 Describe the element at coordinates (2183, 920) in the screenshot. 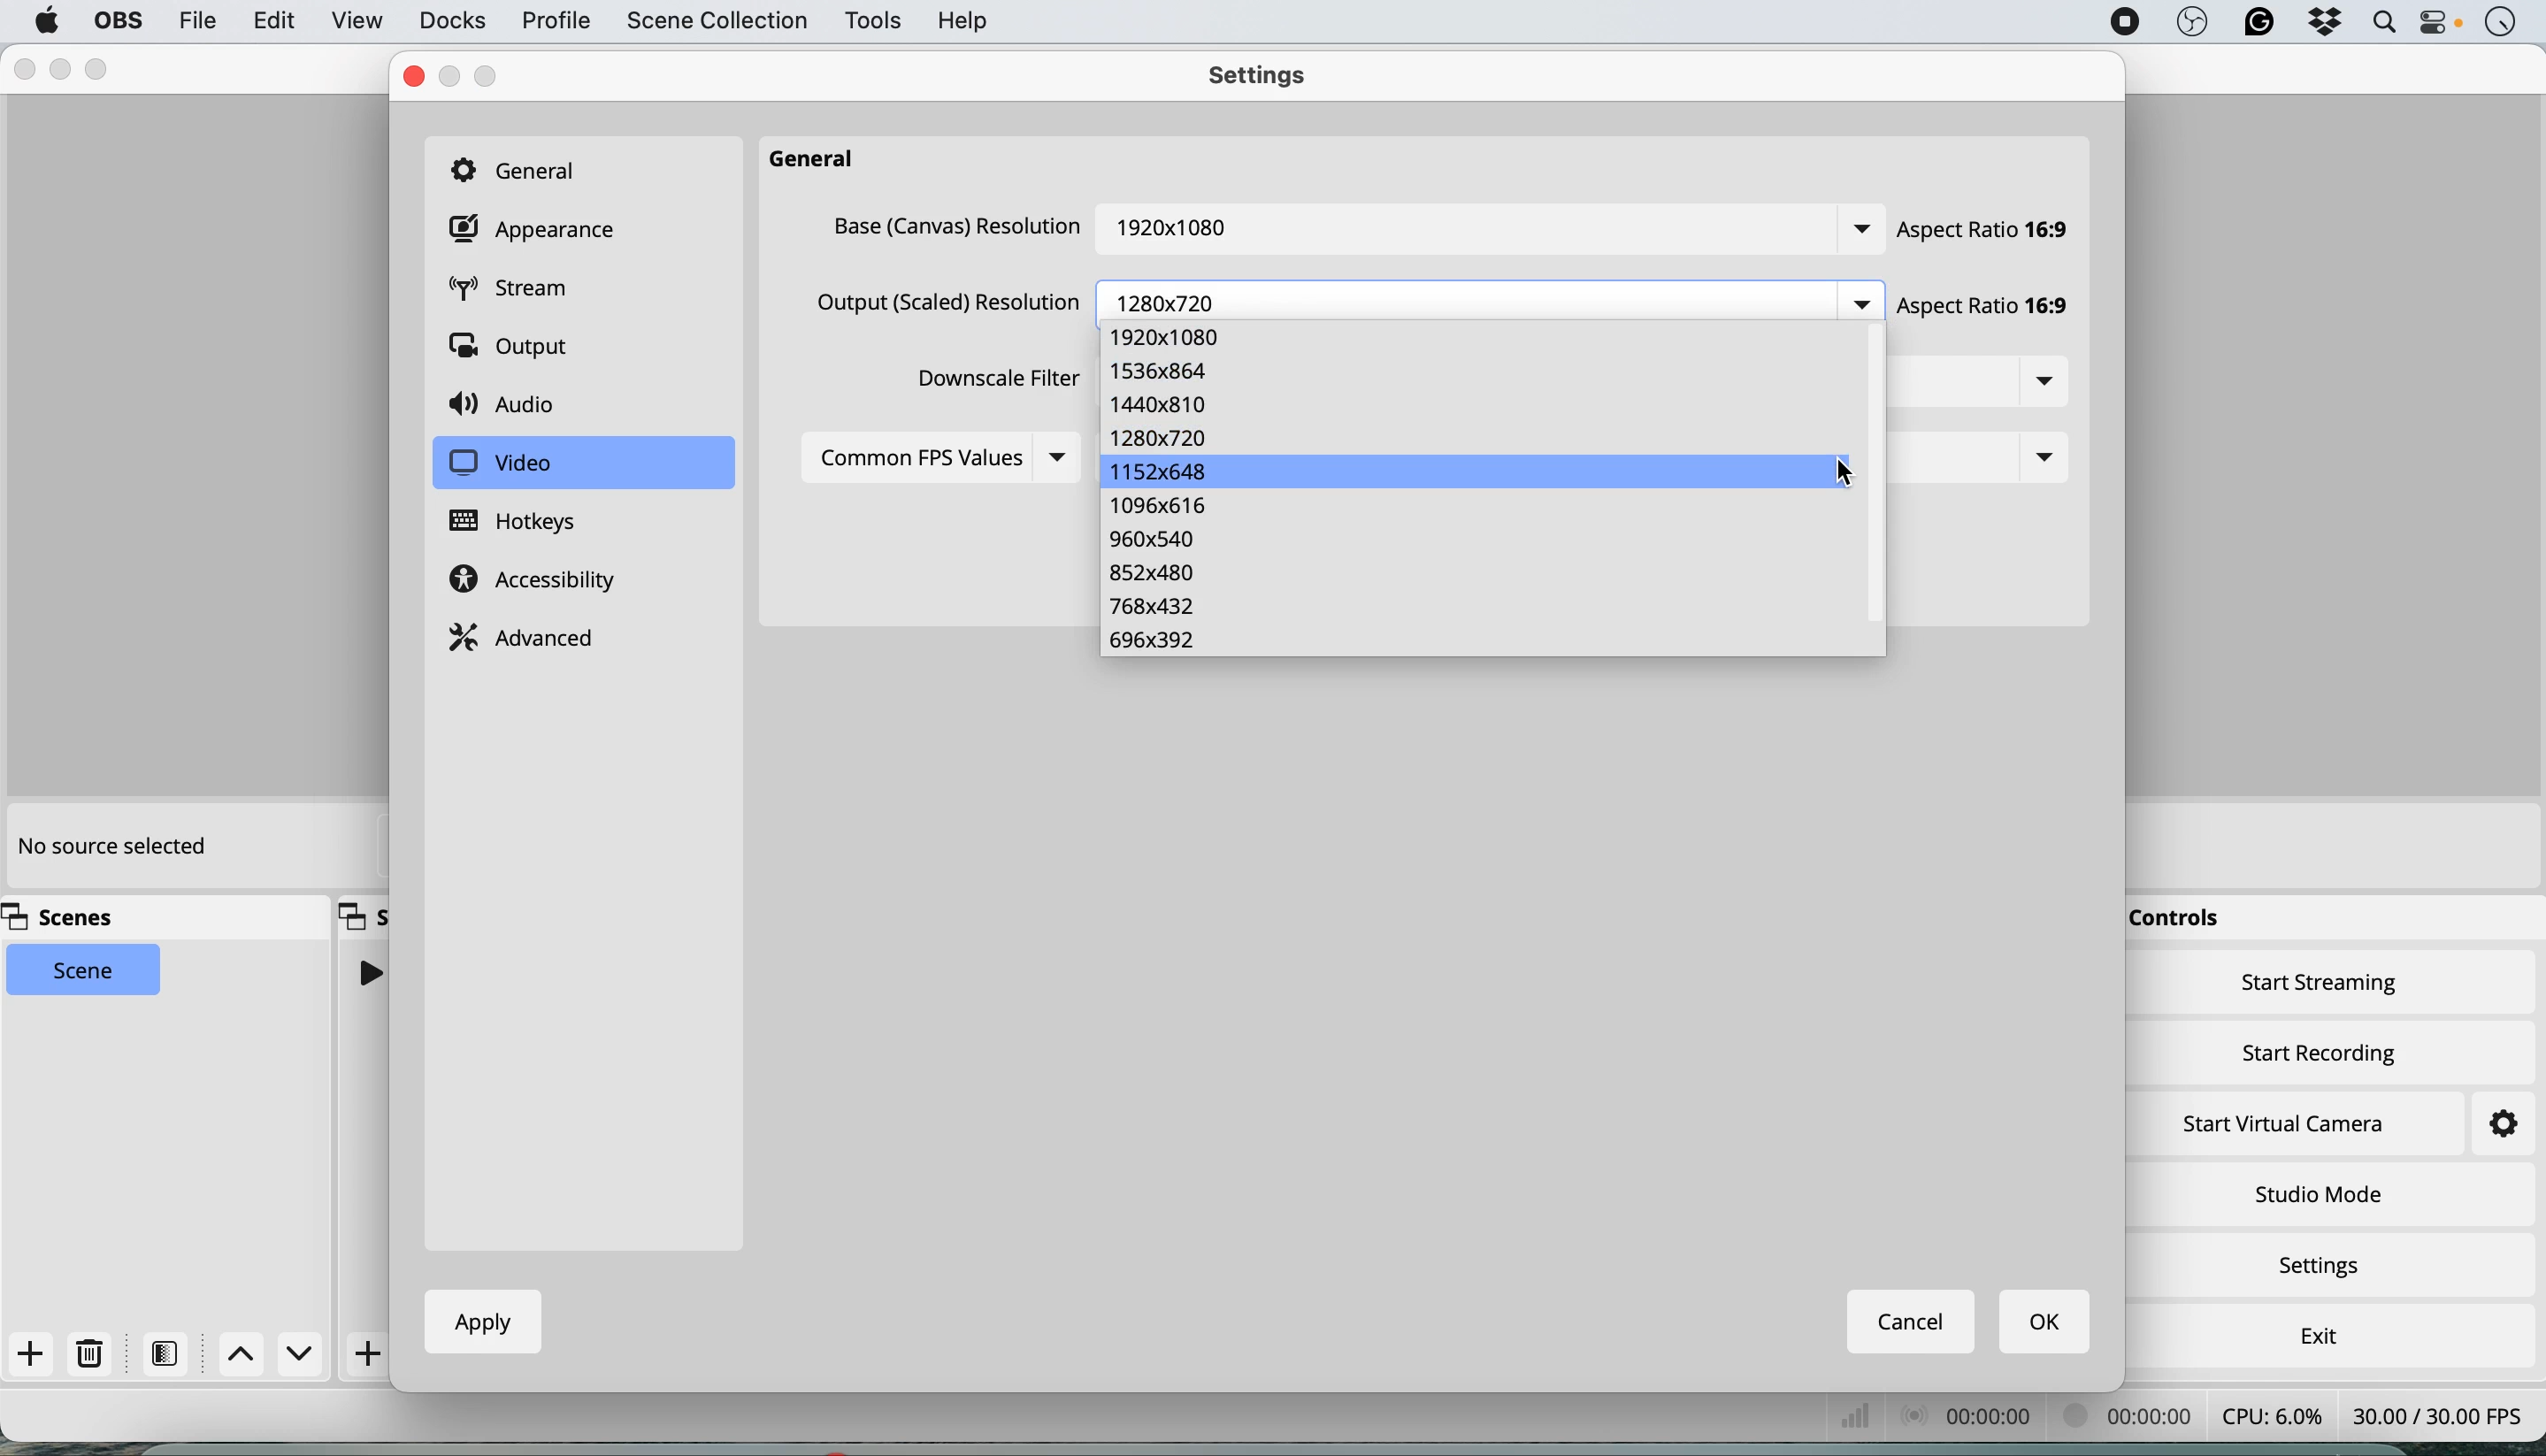

I see `controls` at that location.